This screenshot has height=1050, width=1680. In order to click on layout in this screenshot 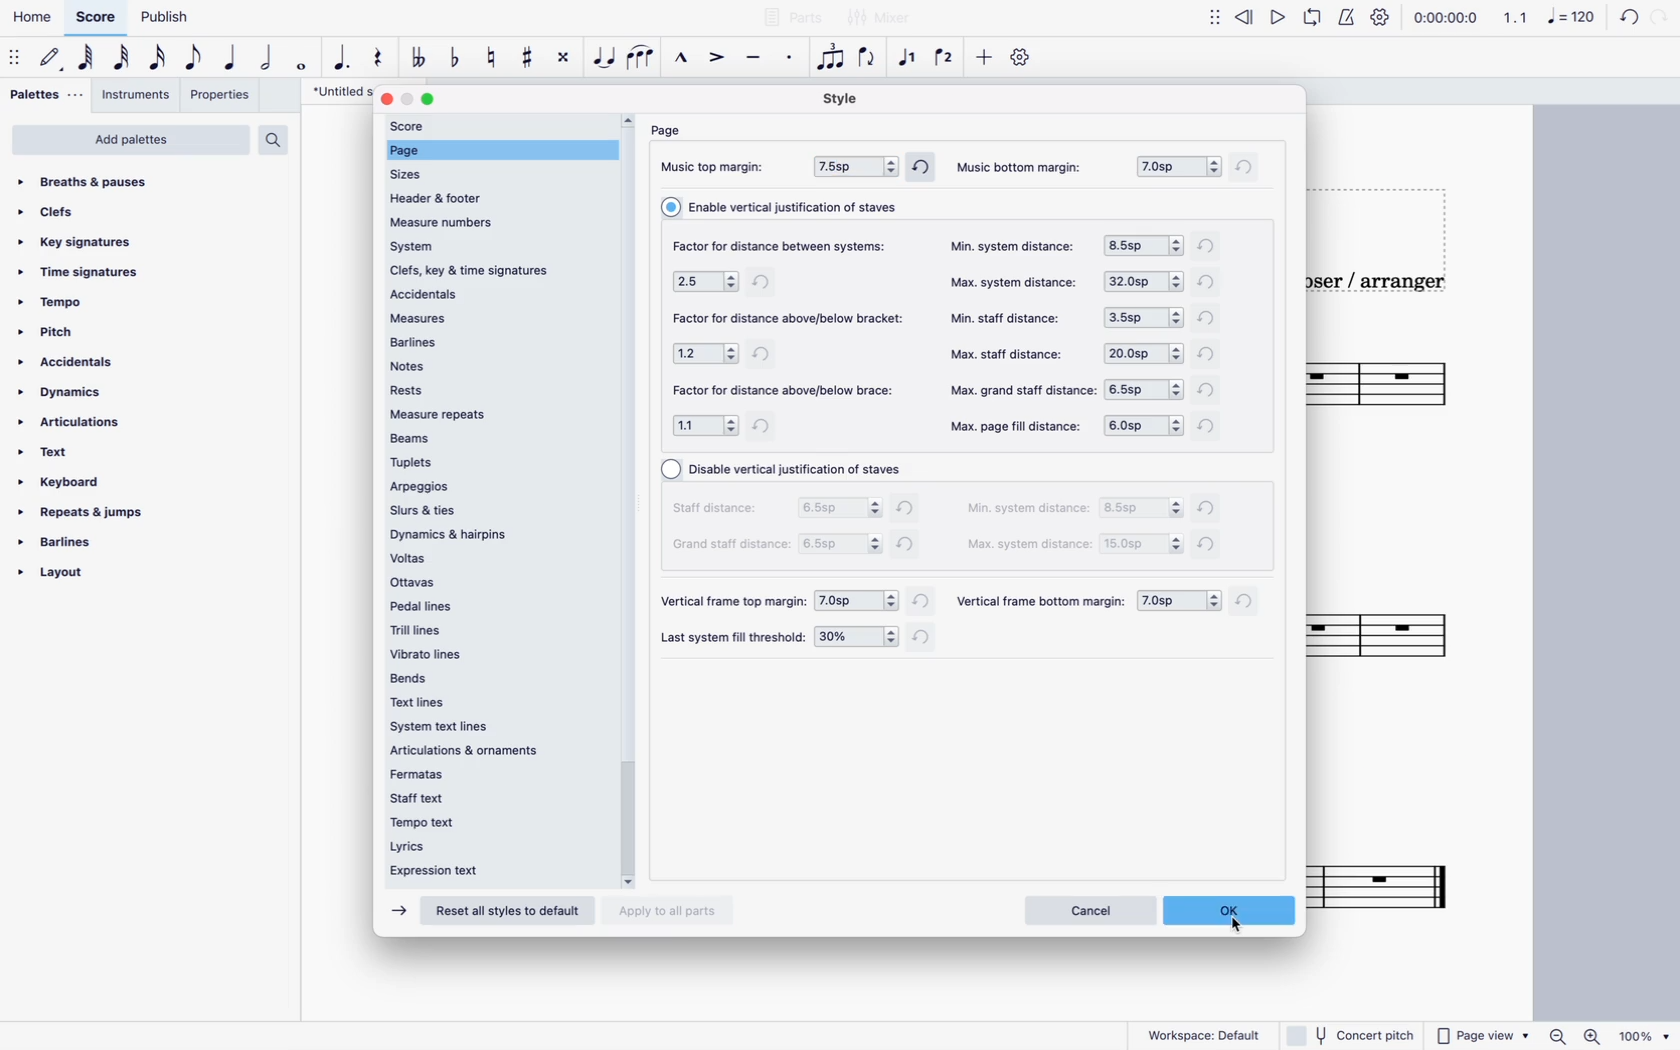, I will do `click(56, 574)`.